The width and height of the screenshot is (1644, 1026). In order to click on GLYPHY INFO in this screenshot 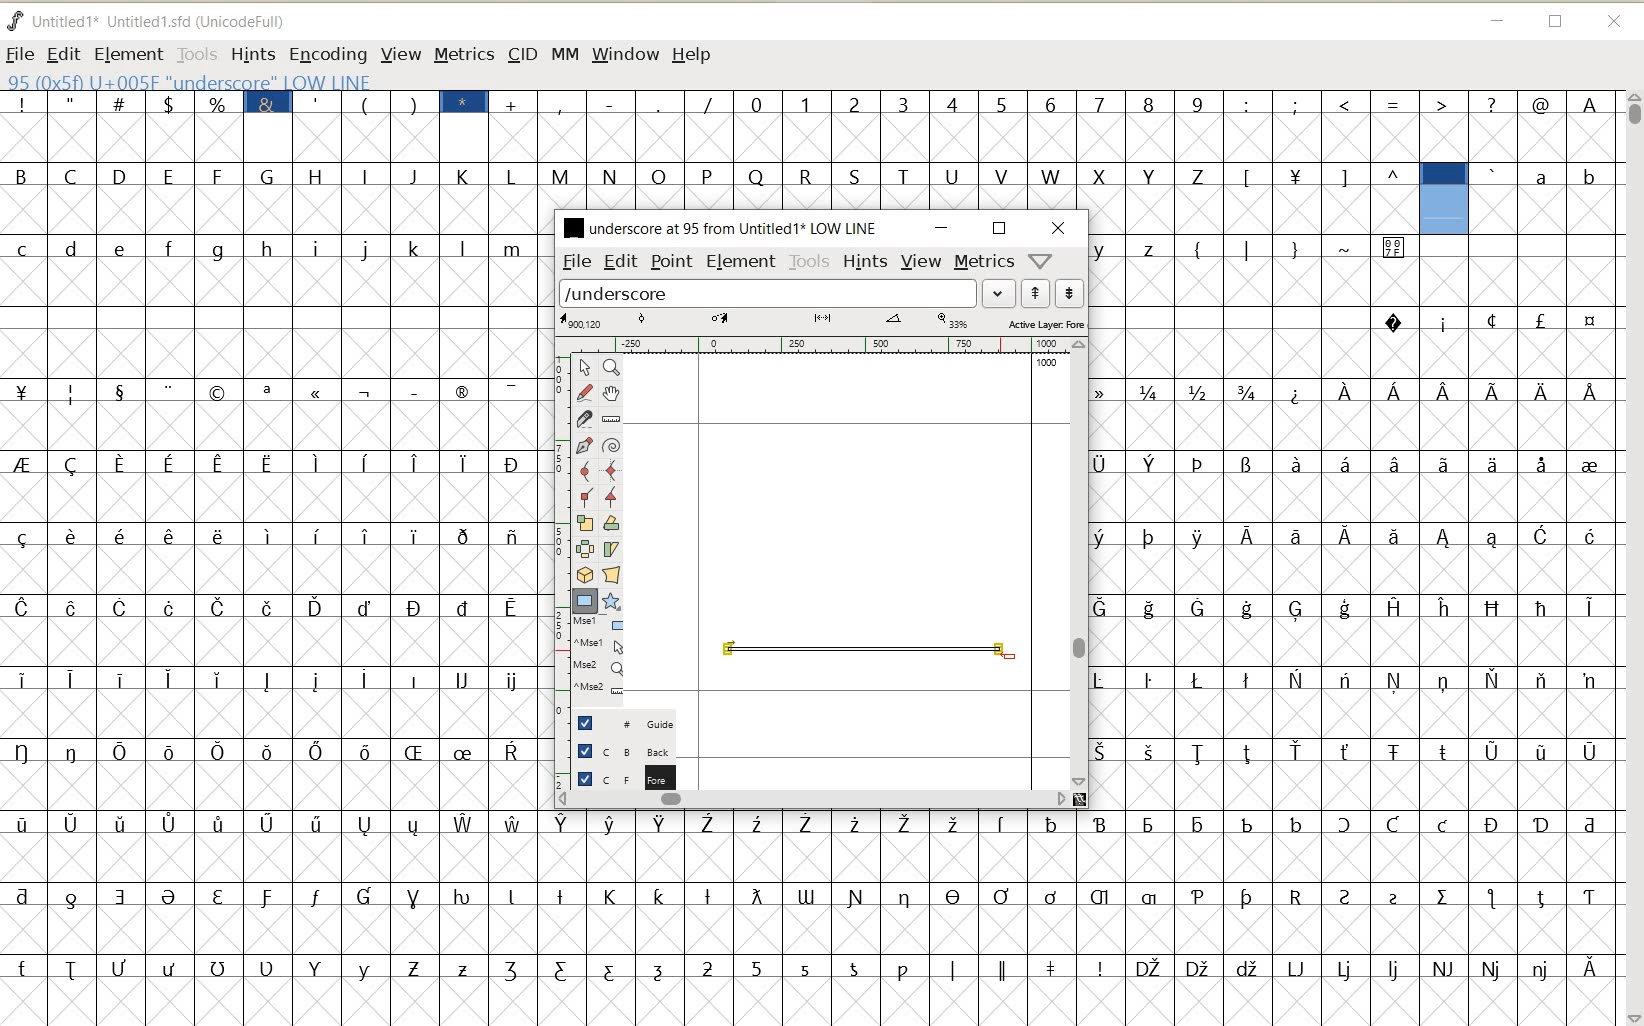, I will do `click(312, 80)`.